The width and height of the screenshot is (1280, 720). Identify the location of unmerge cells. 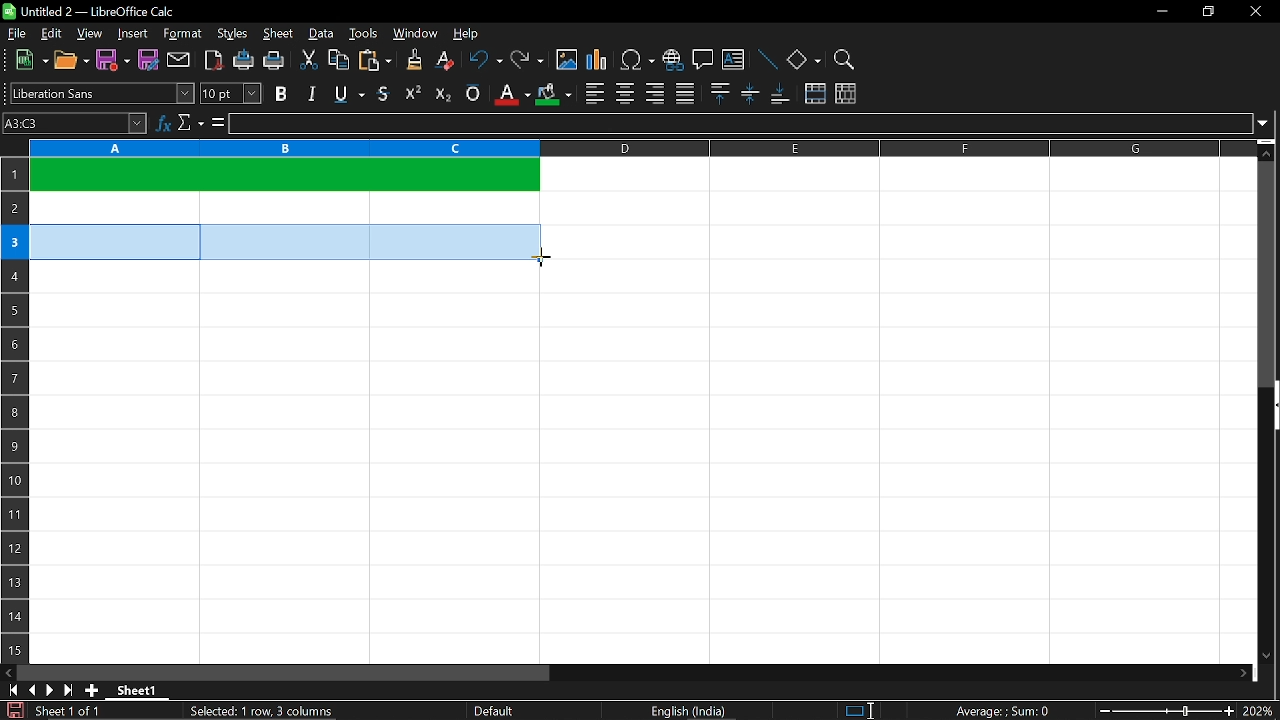
(846, 95).